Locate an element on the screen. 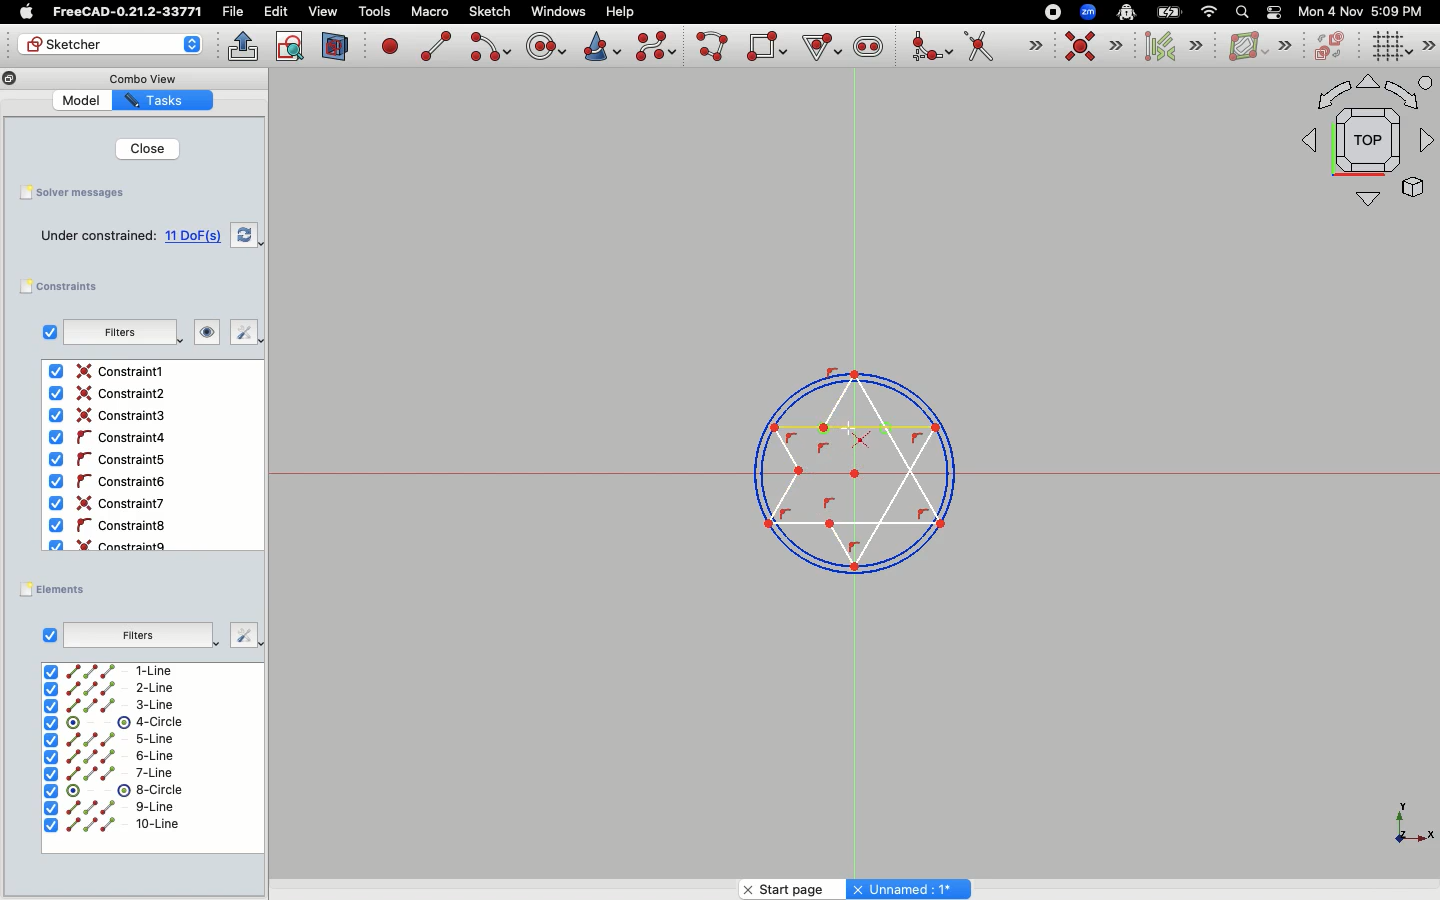 The width and height of the screenshot is (1440, 900). Fix is located at coordinates (240, 333).